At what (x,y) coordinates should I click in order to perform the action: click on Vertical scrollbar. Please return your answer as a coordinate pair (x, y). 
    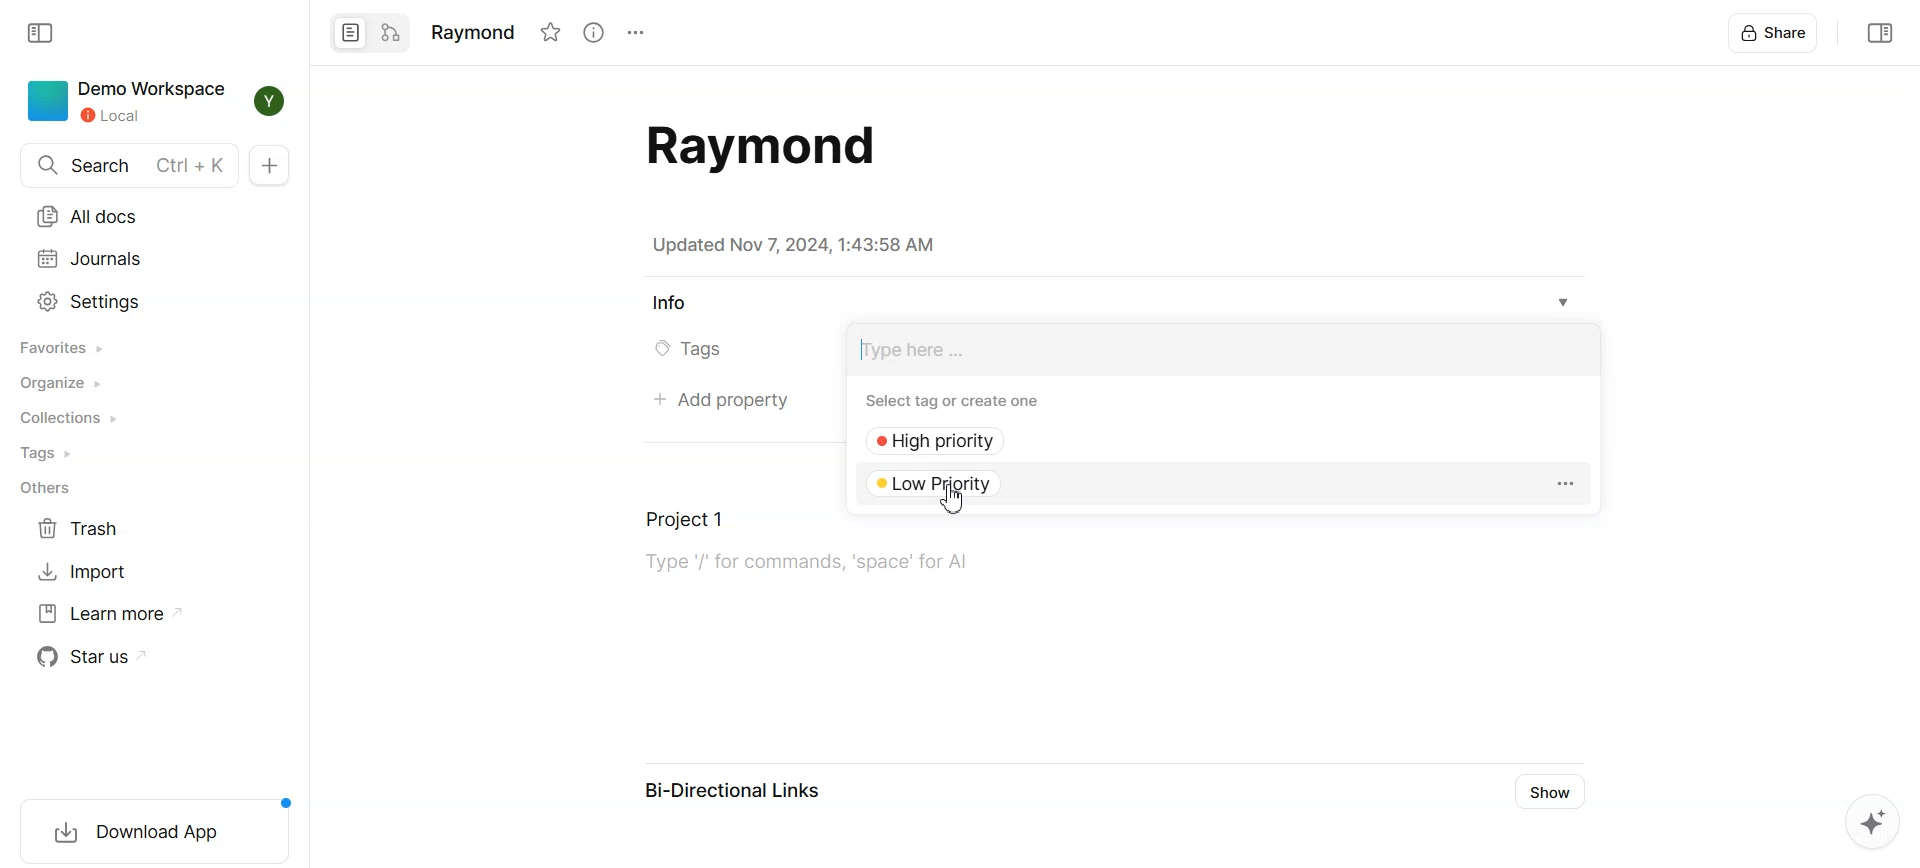
    Looking at the image, I should click on (1908, 434).